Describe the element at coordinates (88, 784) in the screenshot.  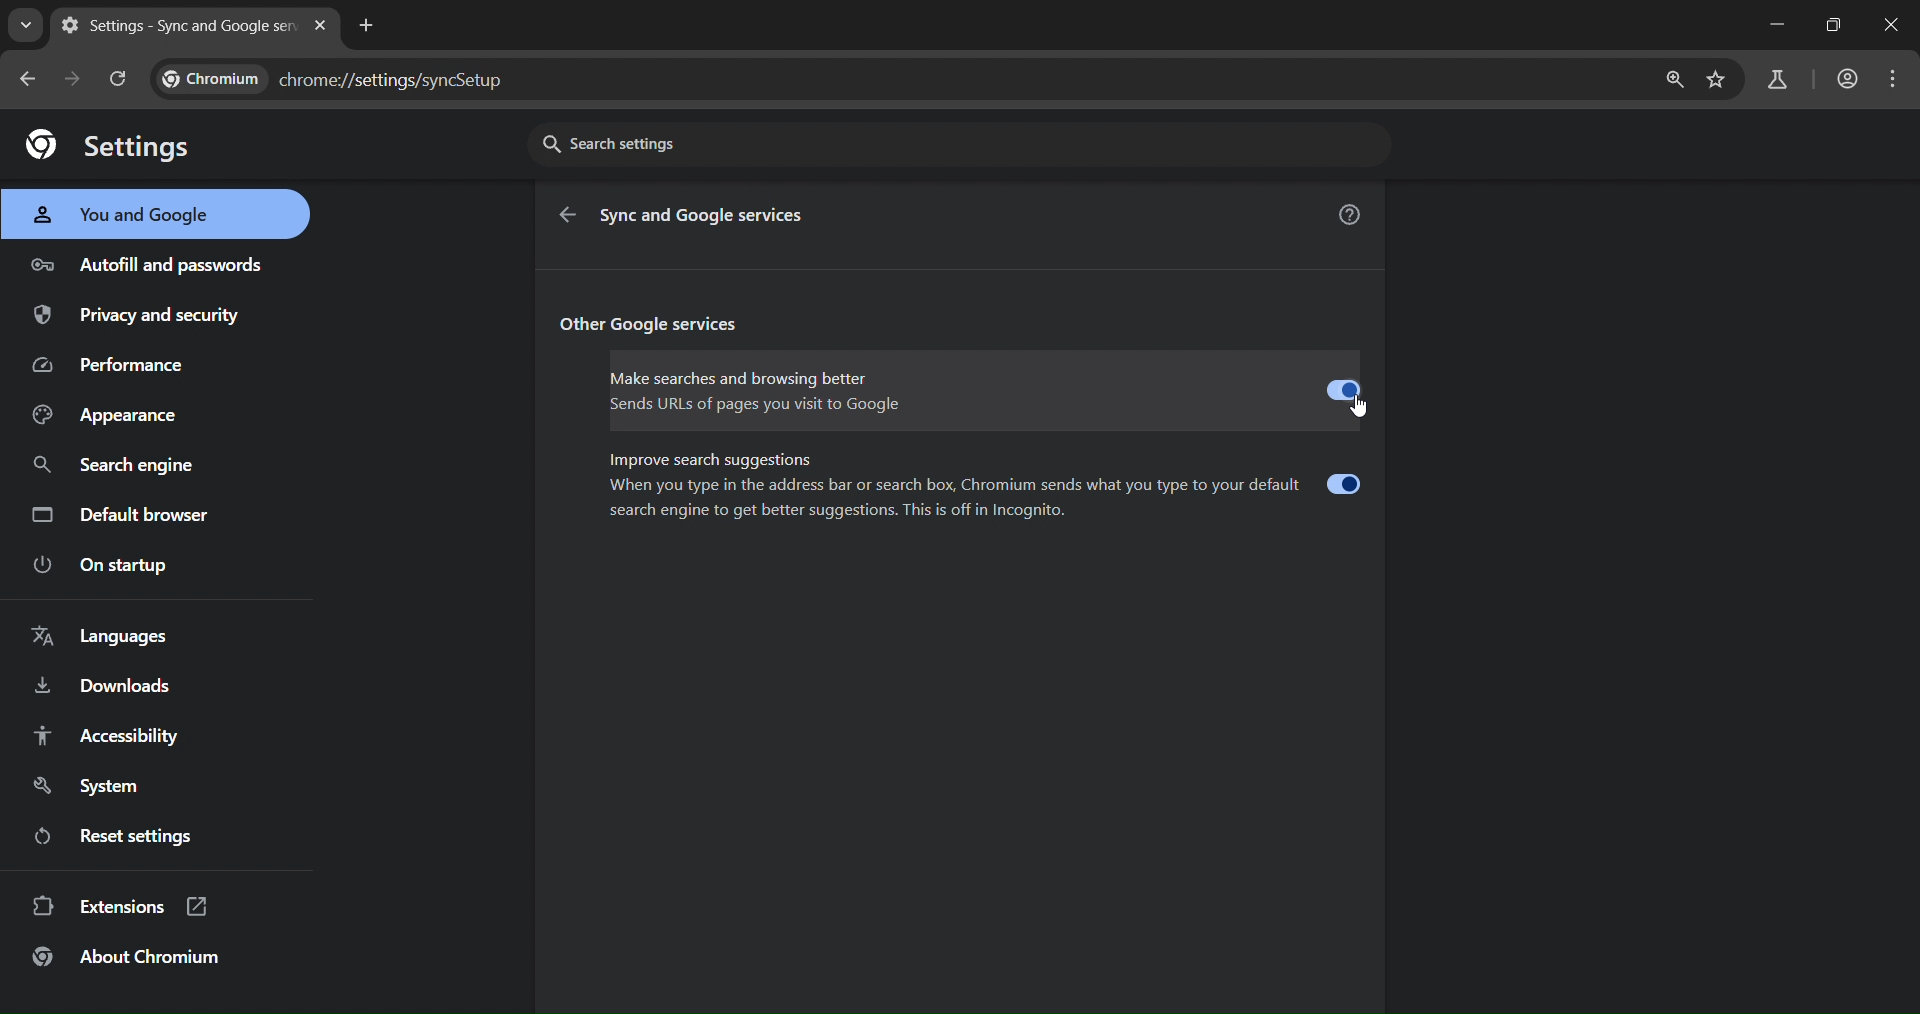
I see `system` at that location.